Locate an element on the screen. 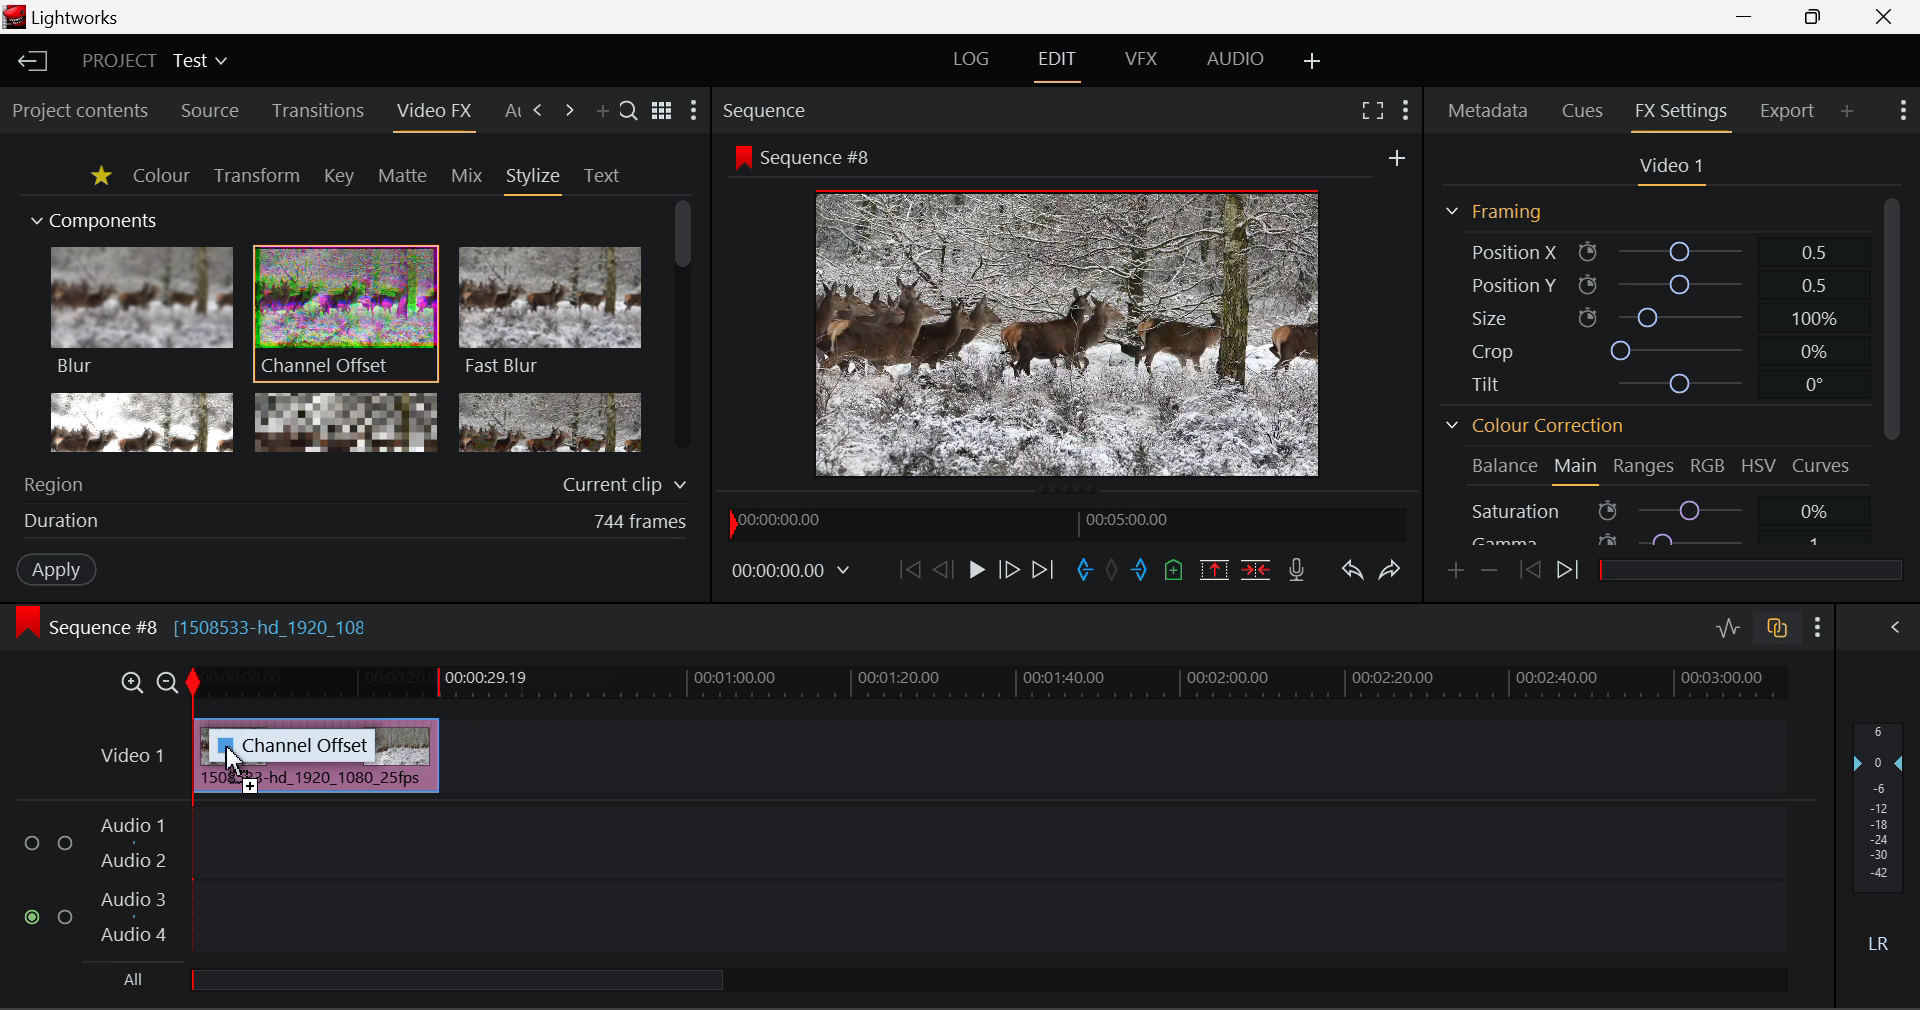  Search is located at coordinates (629, 110).